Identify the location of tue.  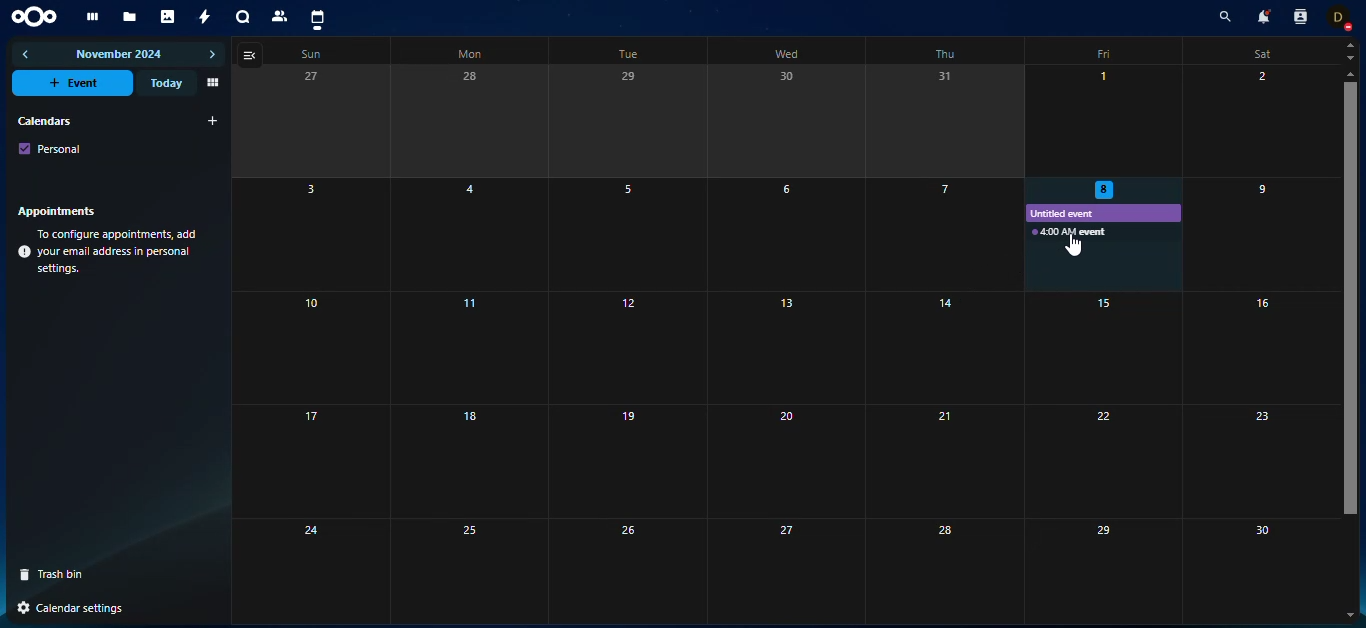
(624, 55).